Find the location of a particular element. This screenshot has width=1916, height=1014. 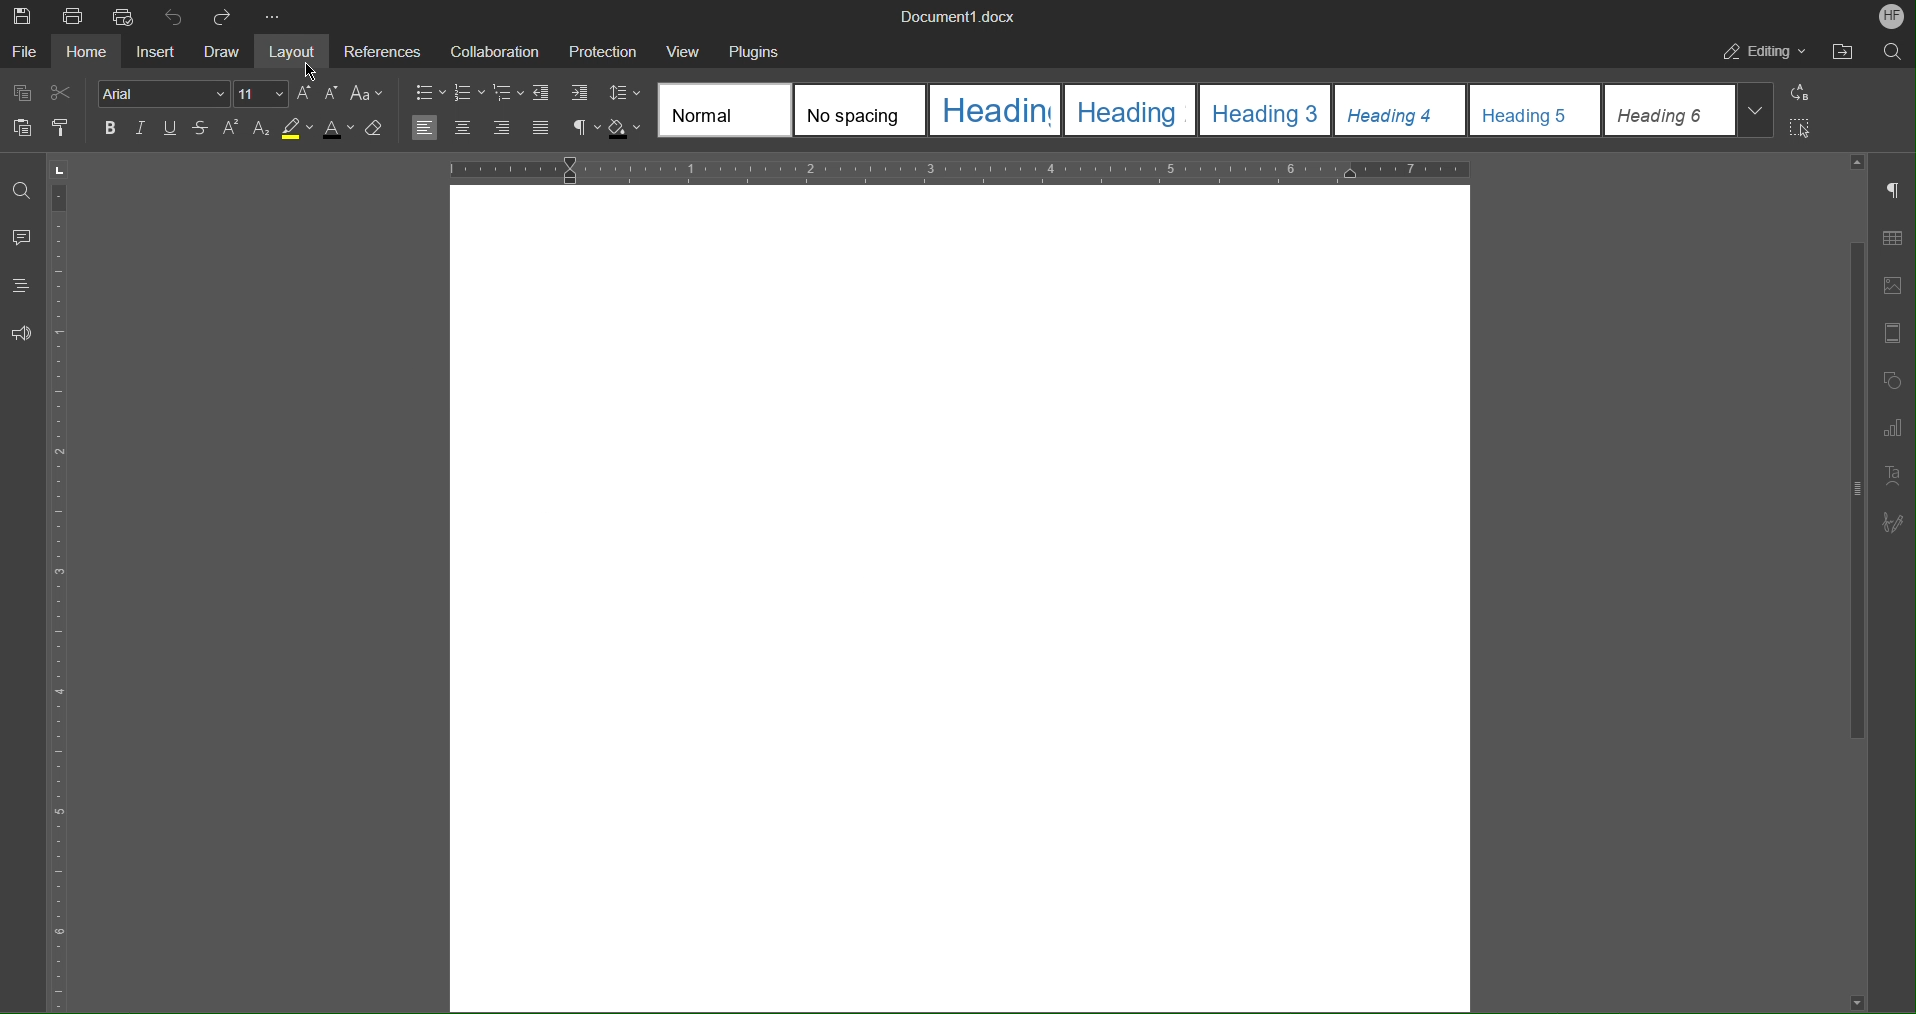

Home is located at coordinates (90, 52).